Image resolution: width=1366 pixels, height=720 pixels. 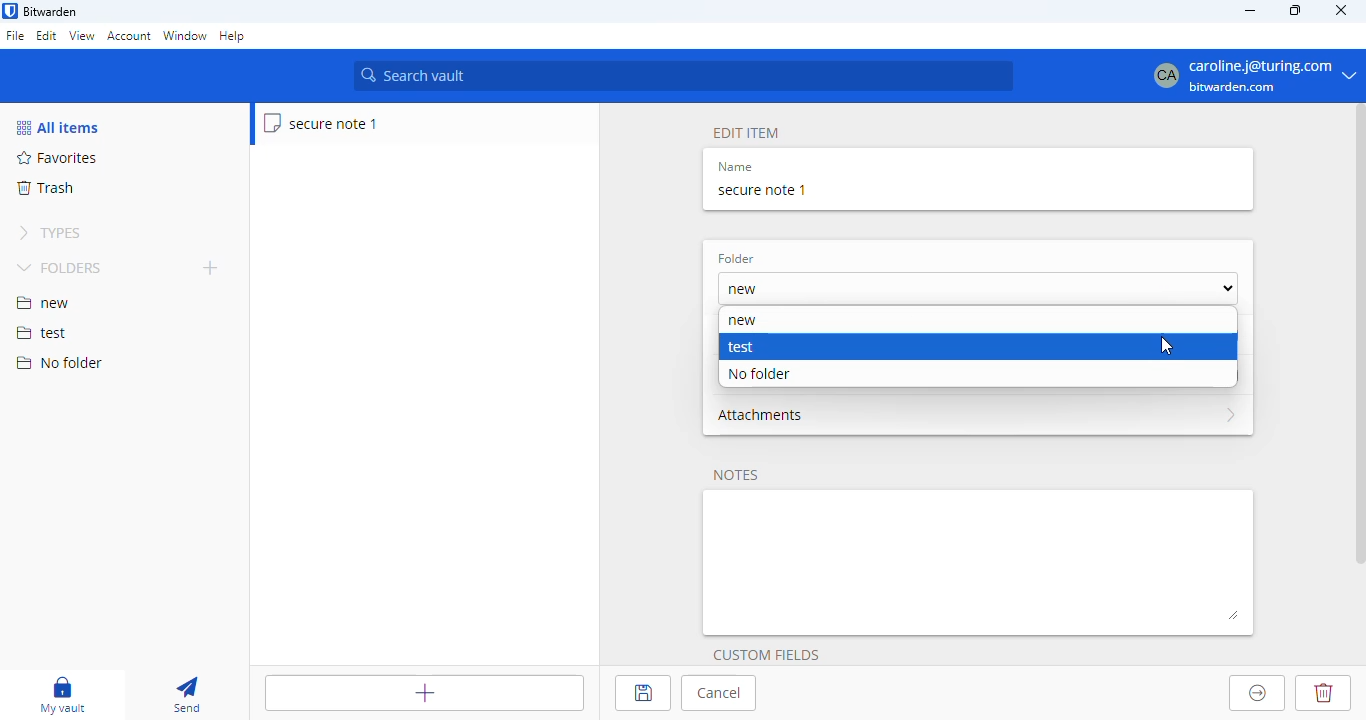 What do you see at coordinates (766, 655) in the screenshot?
I see `custom fields` at bounding box center [766, 655].